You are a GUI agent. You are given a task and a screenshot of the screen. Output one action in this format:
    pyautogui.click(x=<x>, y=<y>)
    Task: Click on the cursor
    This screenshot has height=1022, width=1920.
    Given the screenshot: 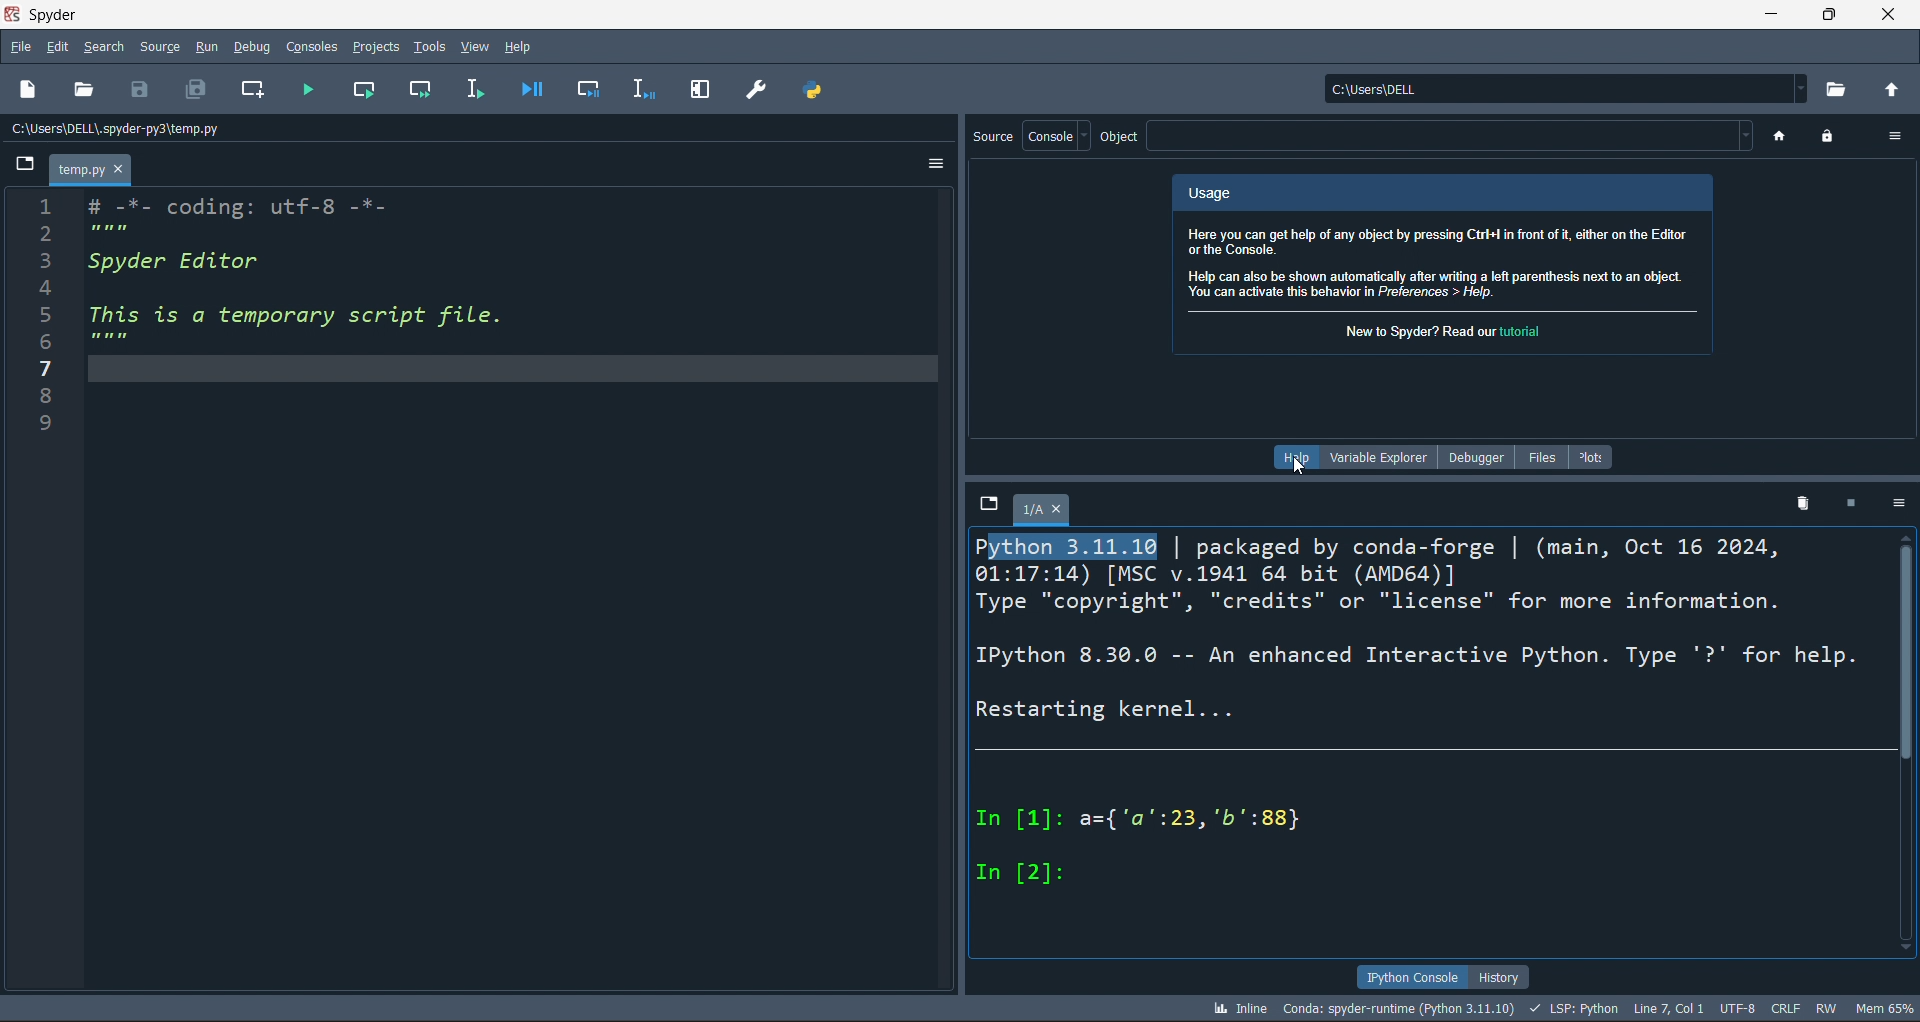 What is the action you would take?
    pyautogui.click(x=1294, y=464)
    